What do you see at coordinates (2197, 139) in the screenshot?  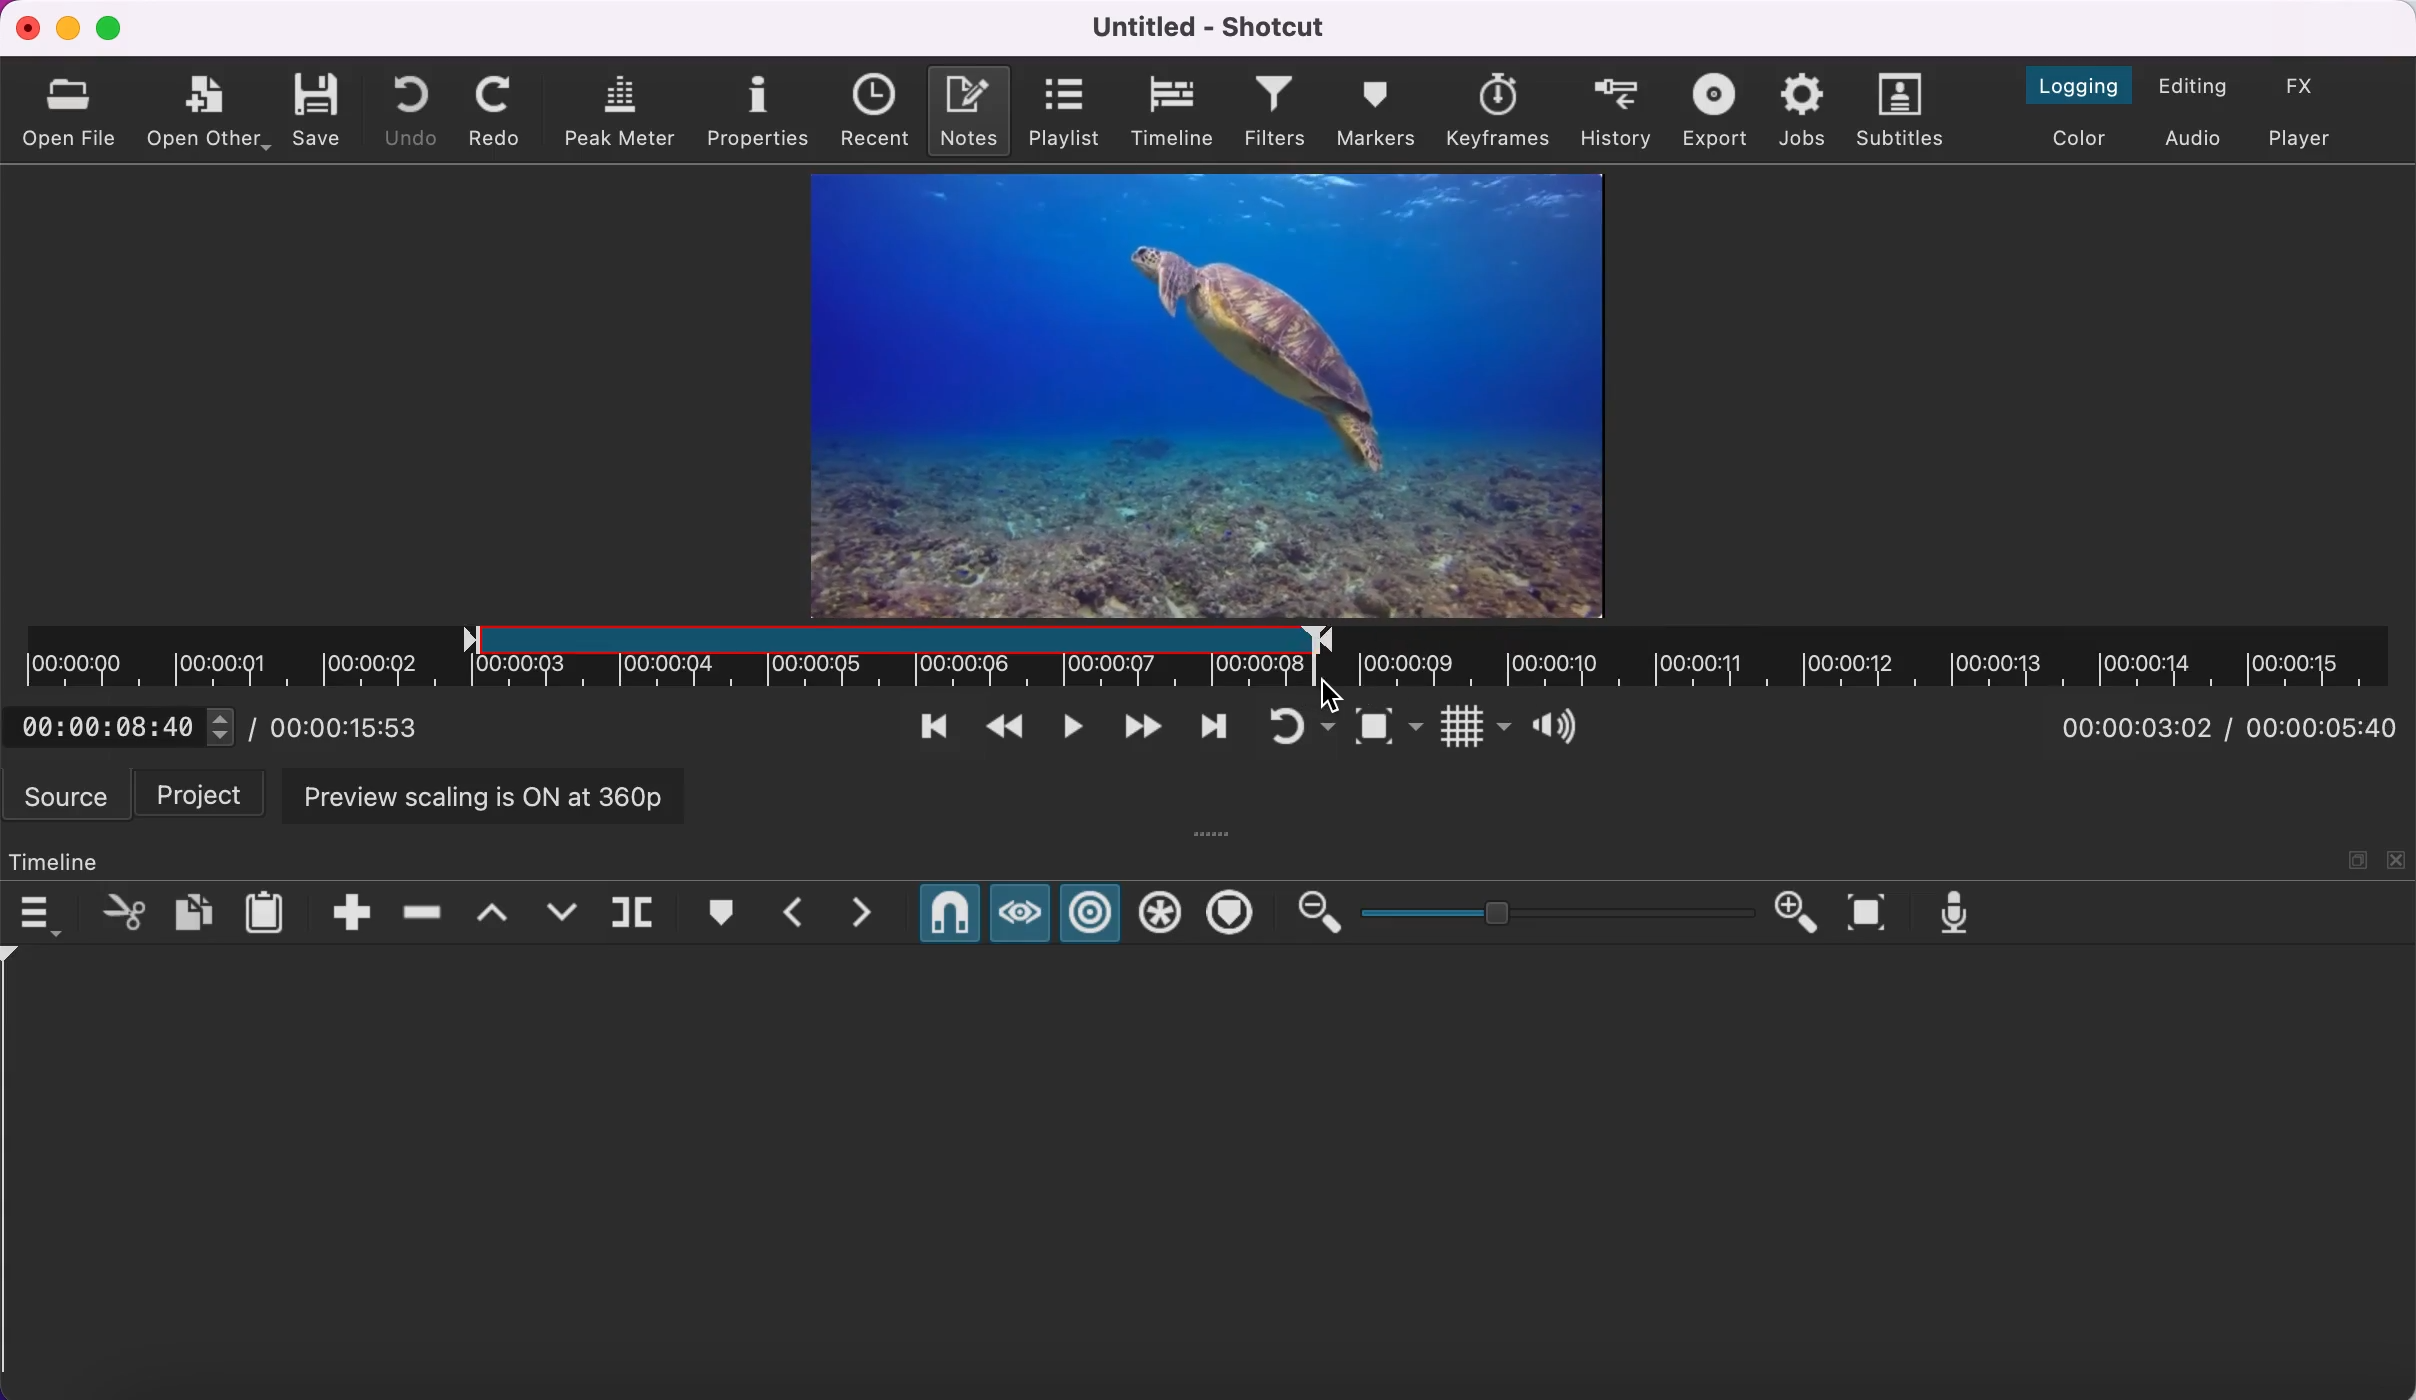 I see `switch to audio layout` at bounding box center [2197, 139].